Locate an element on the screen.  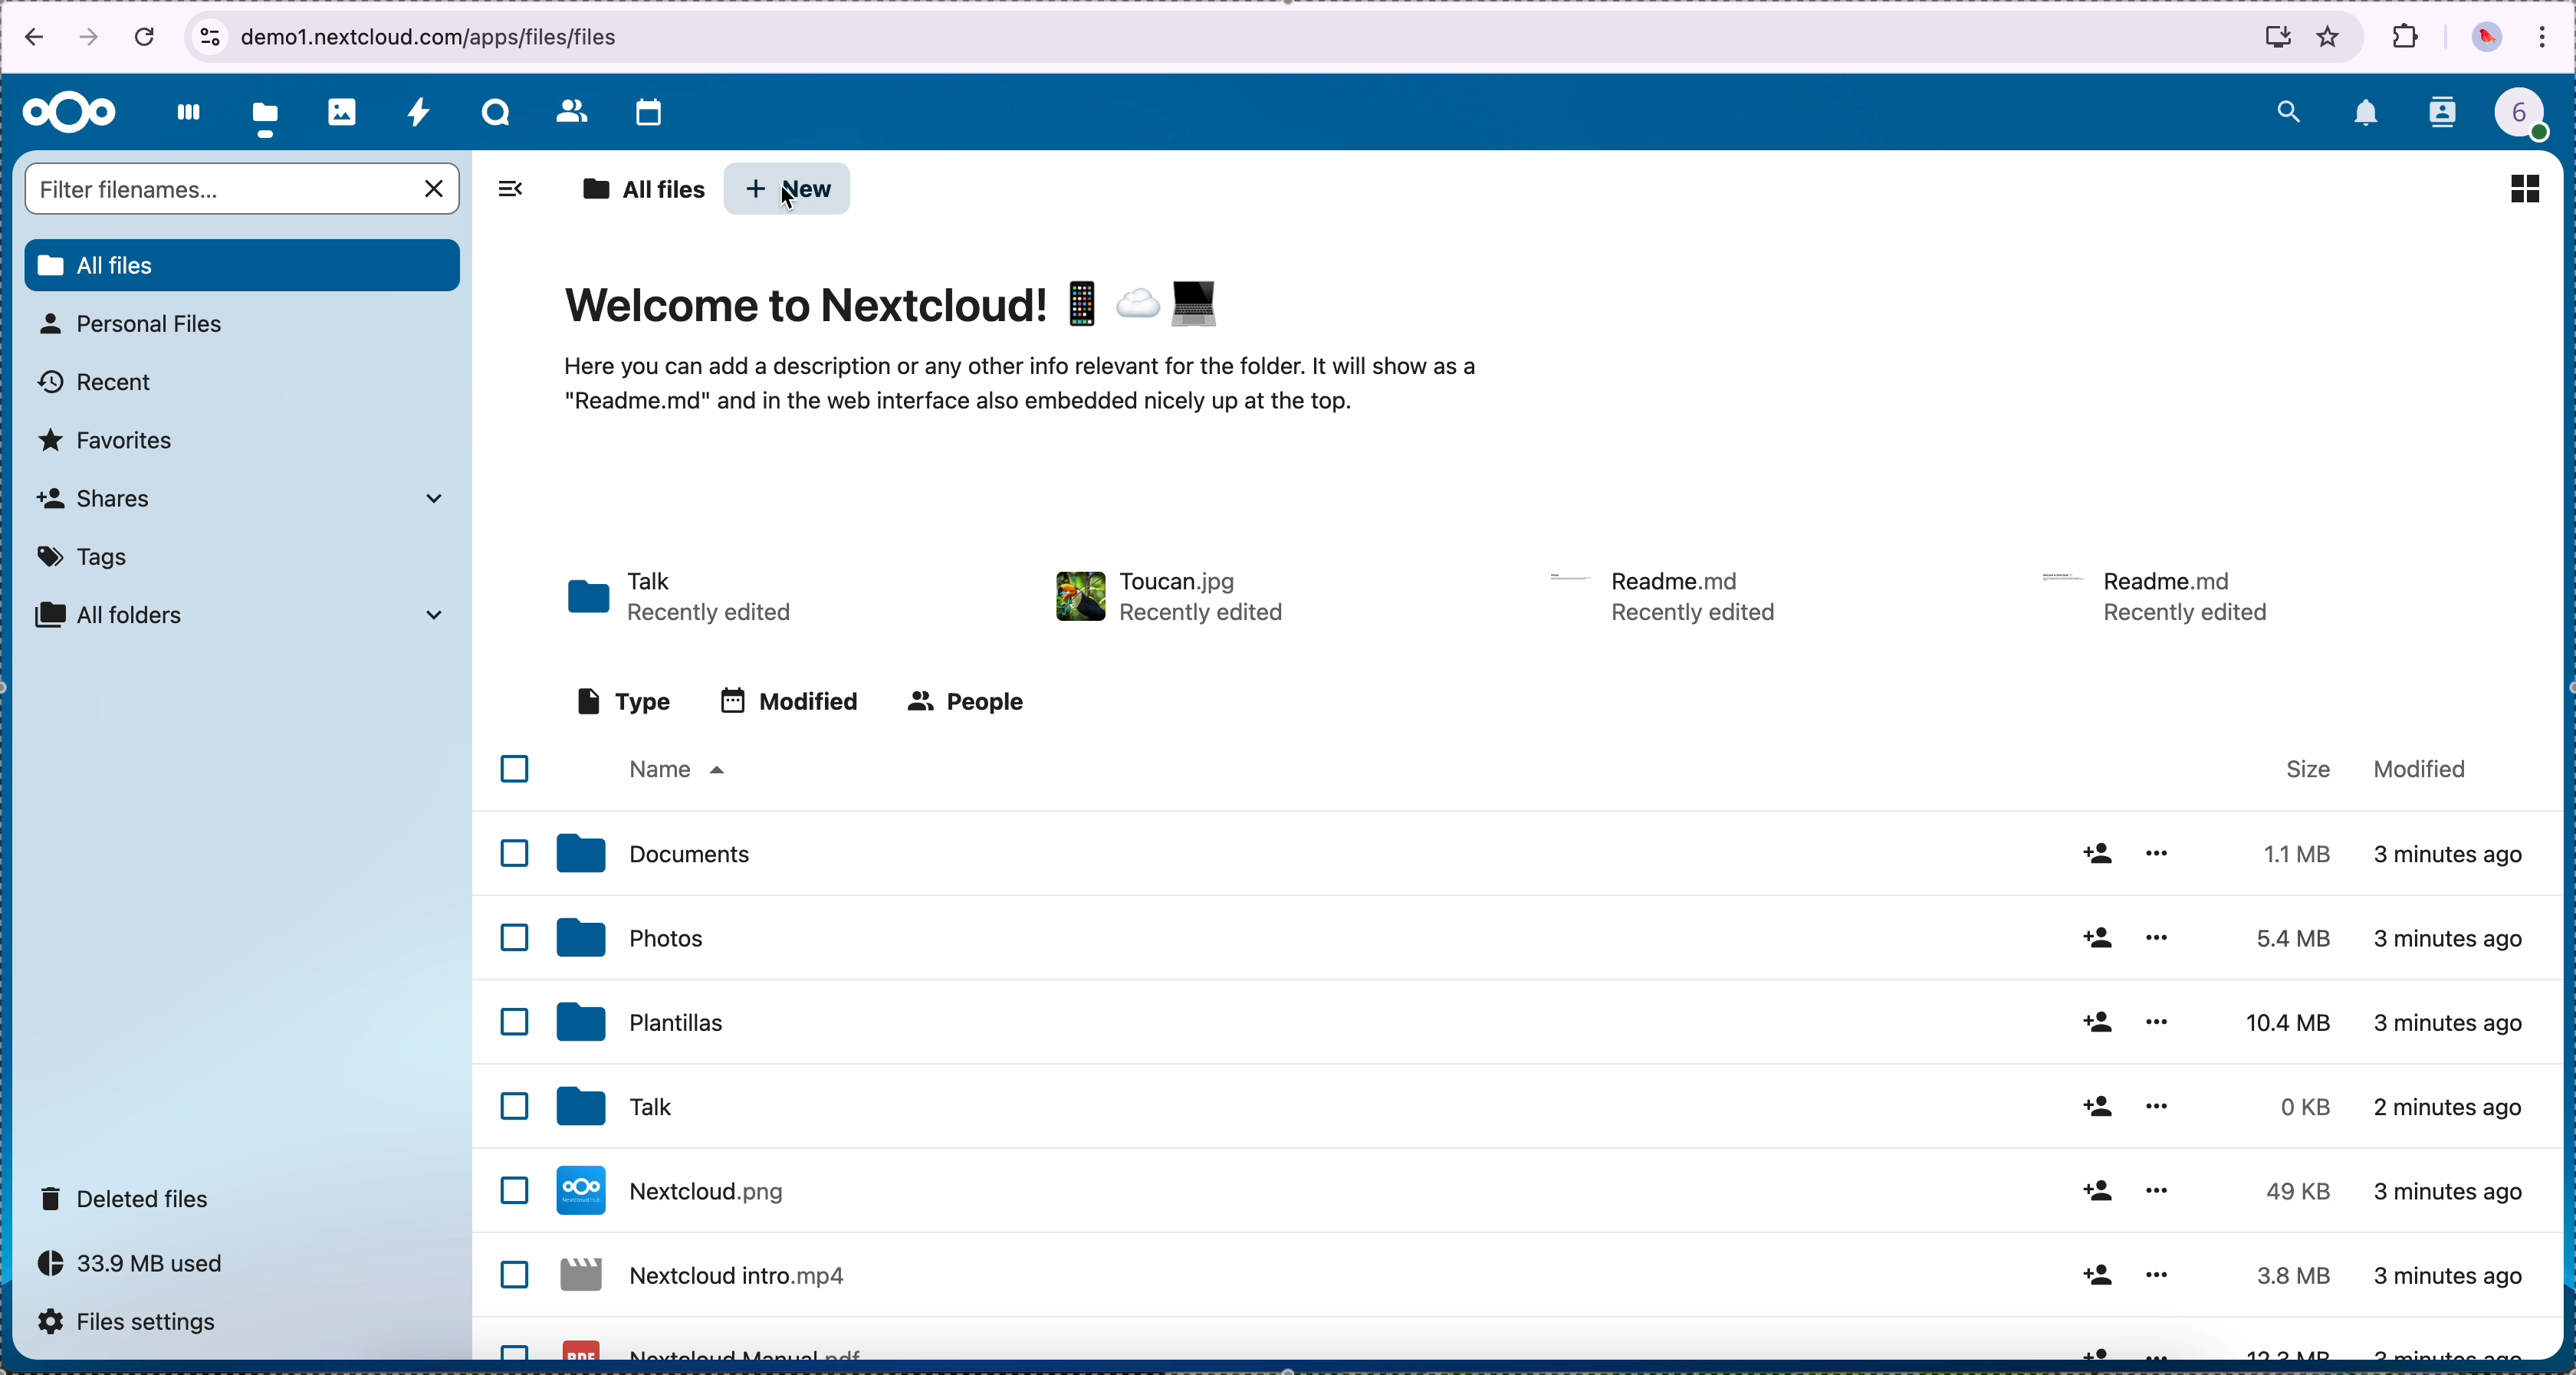
calendar is located at coordinates (648, 115).